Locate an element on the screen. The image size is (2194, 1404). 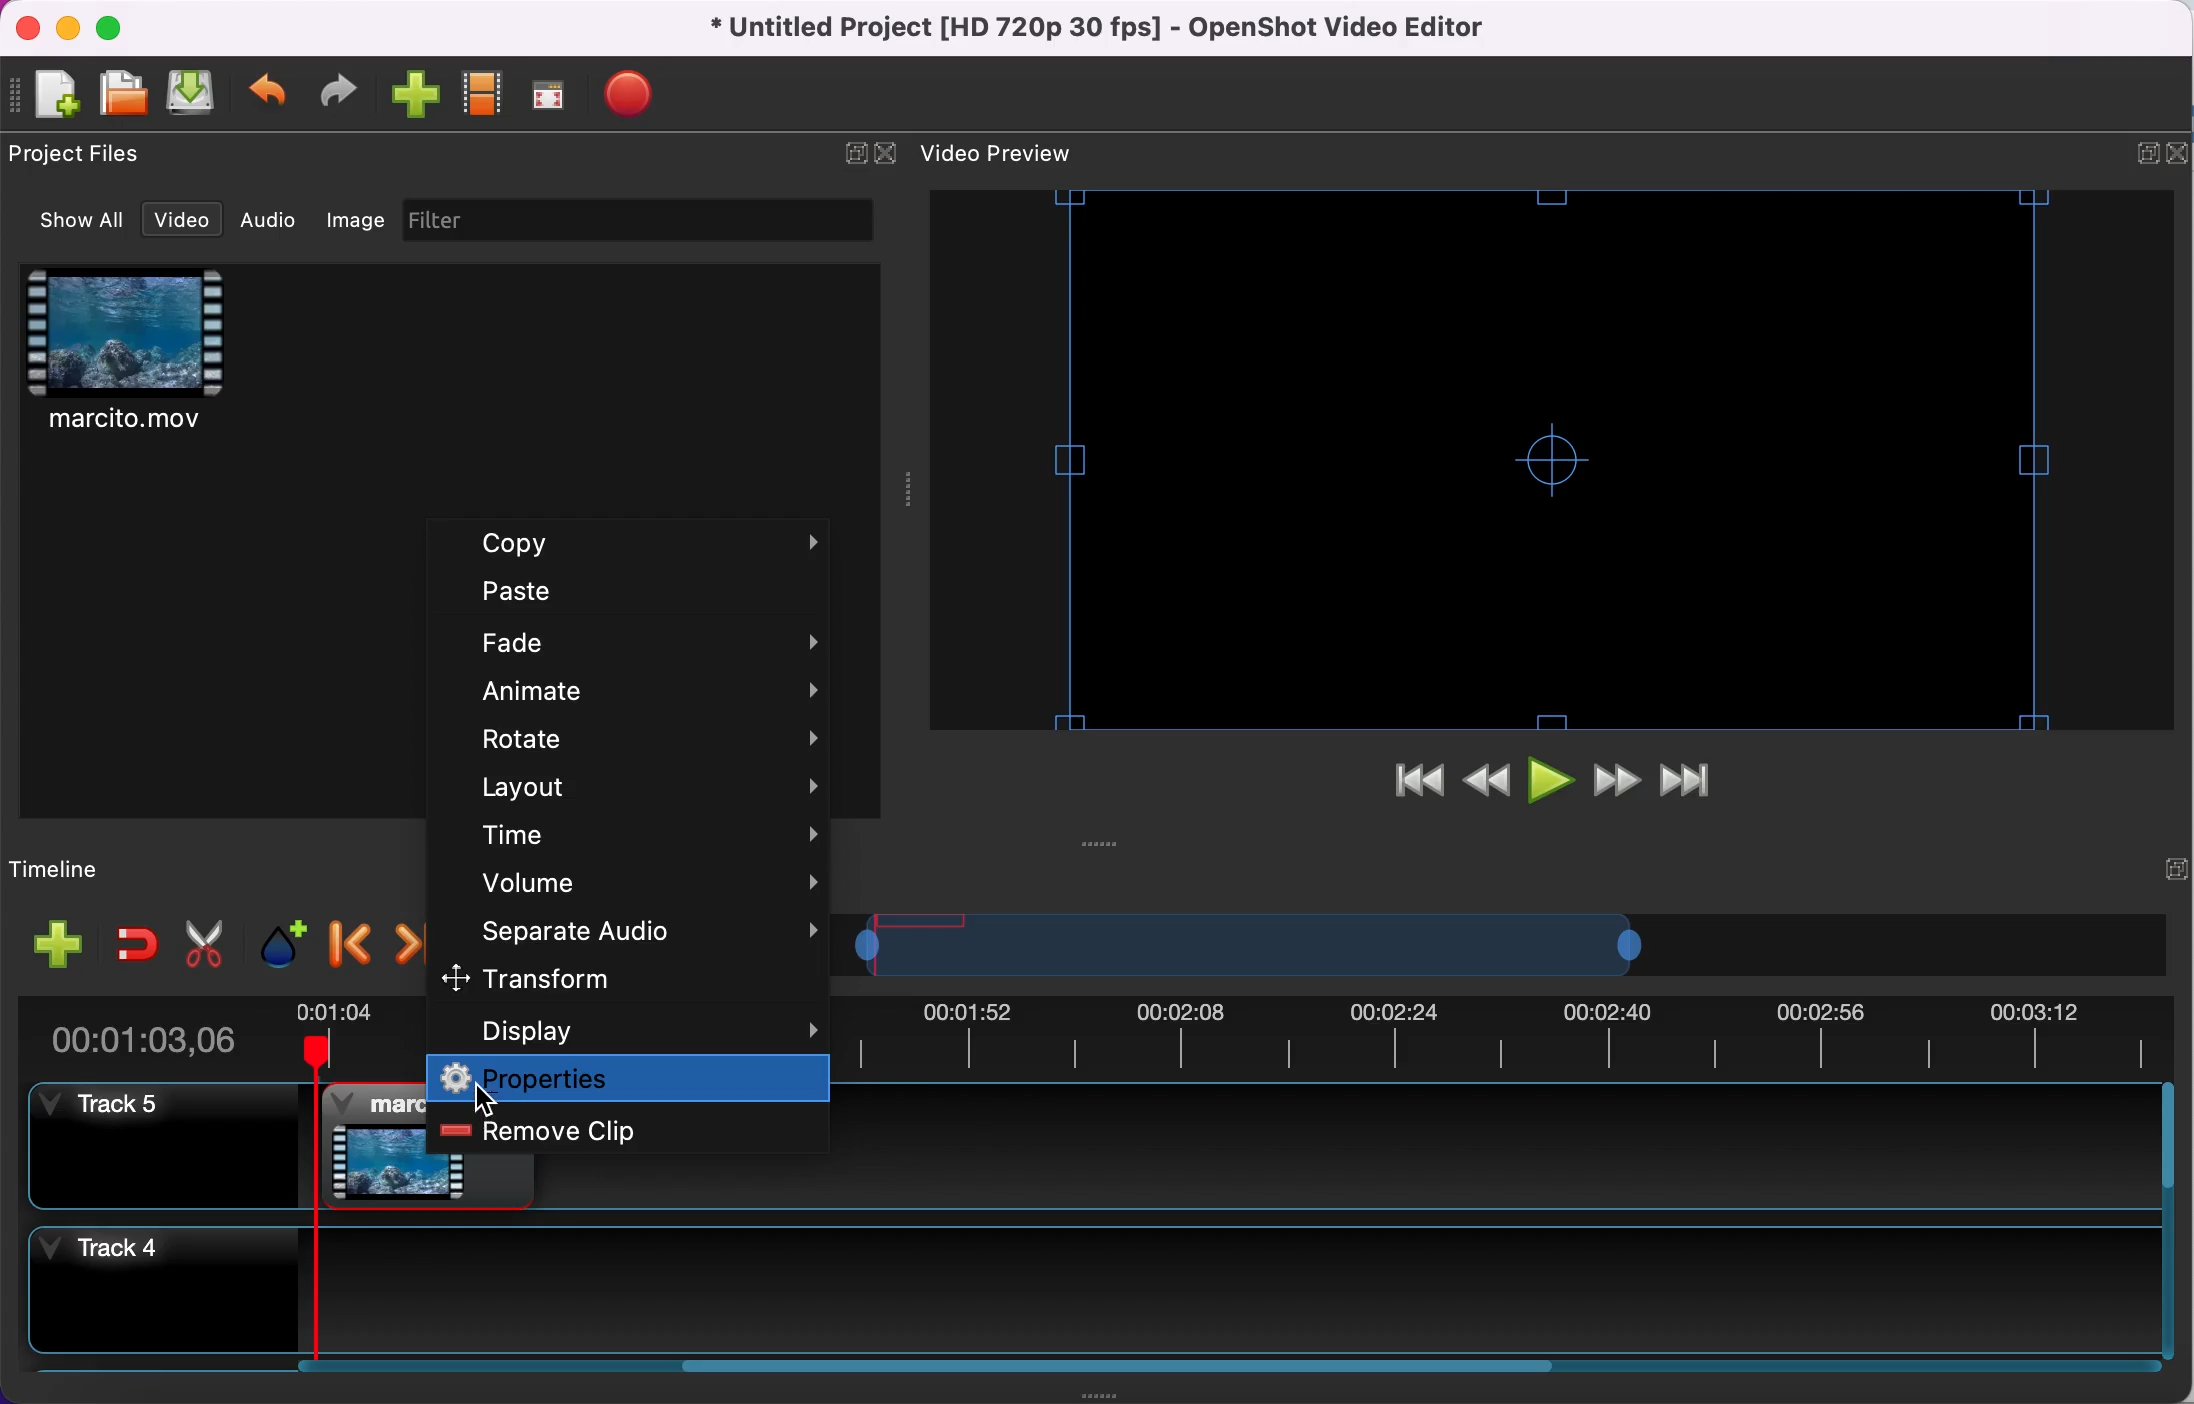
transform is located at coordinates (623, 980).